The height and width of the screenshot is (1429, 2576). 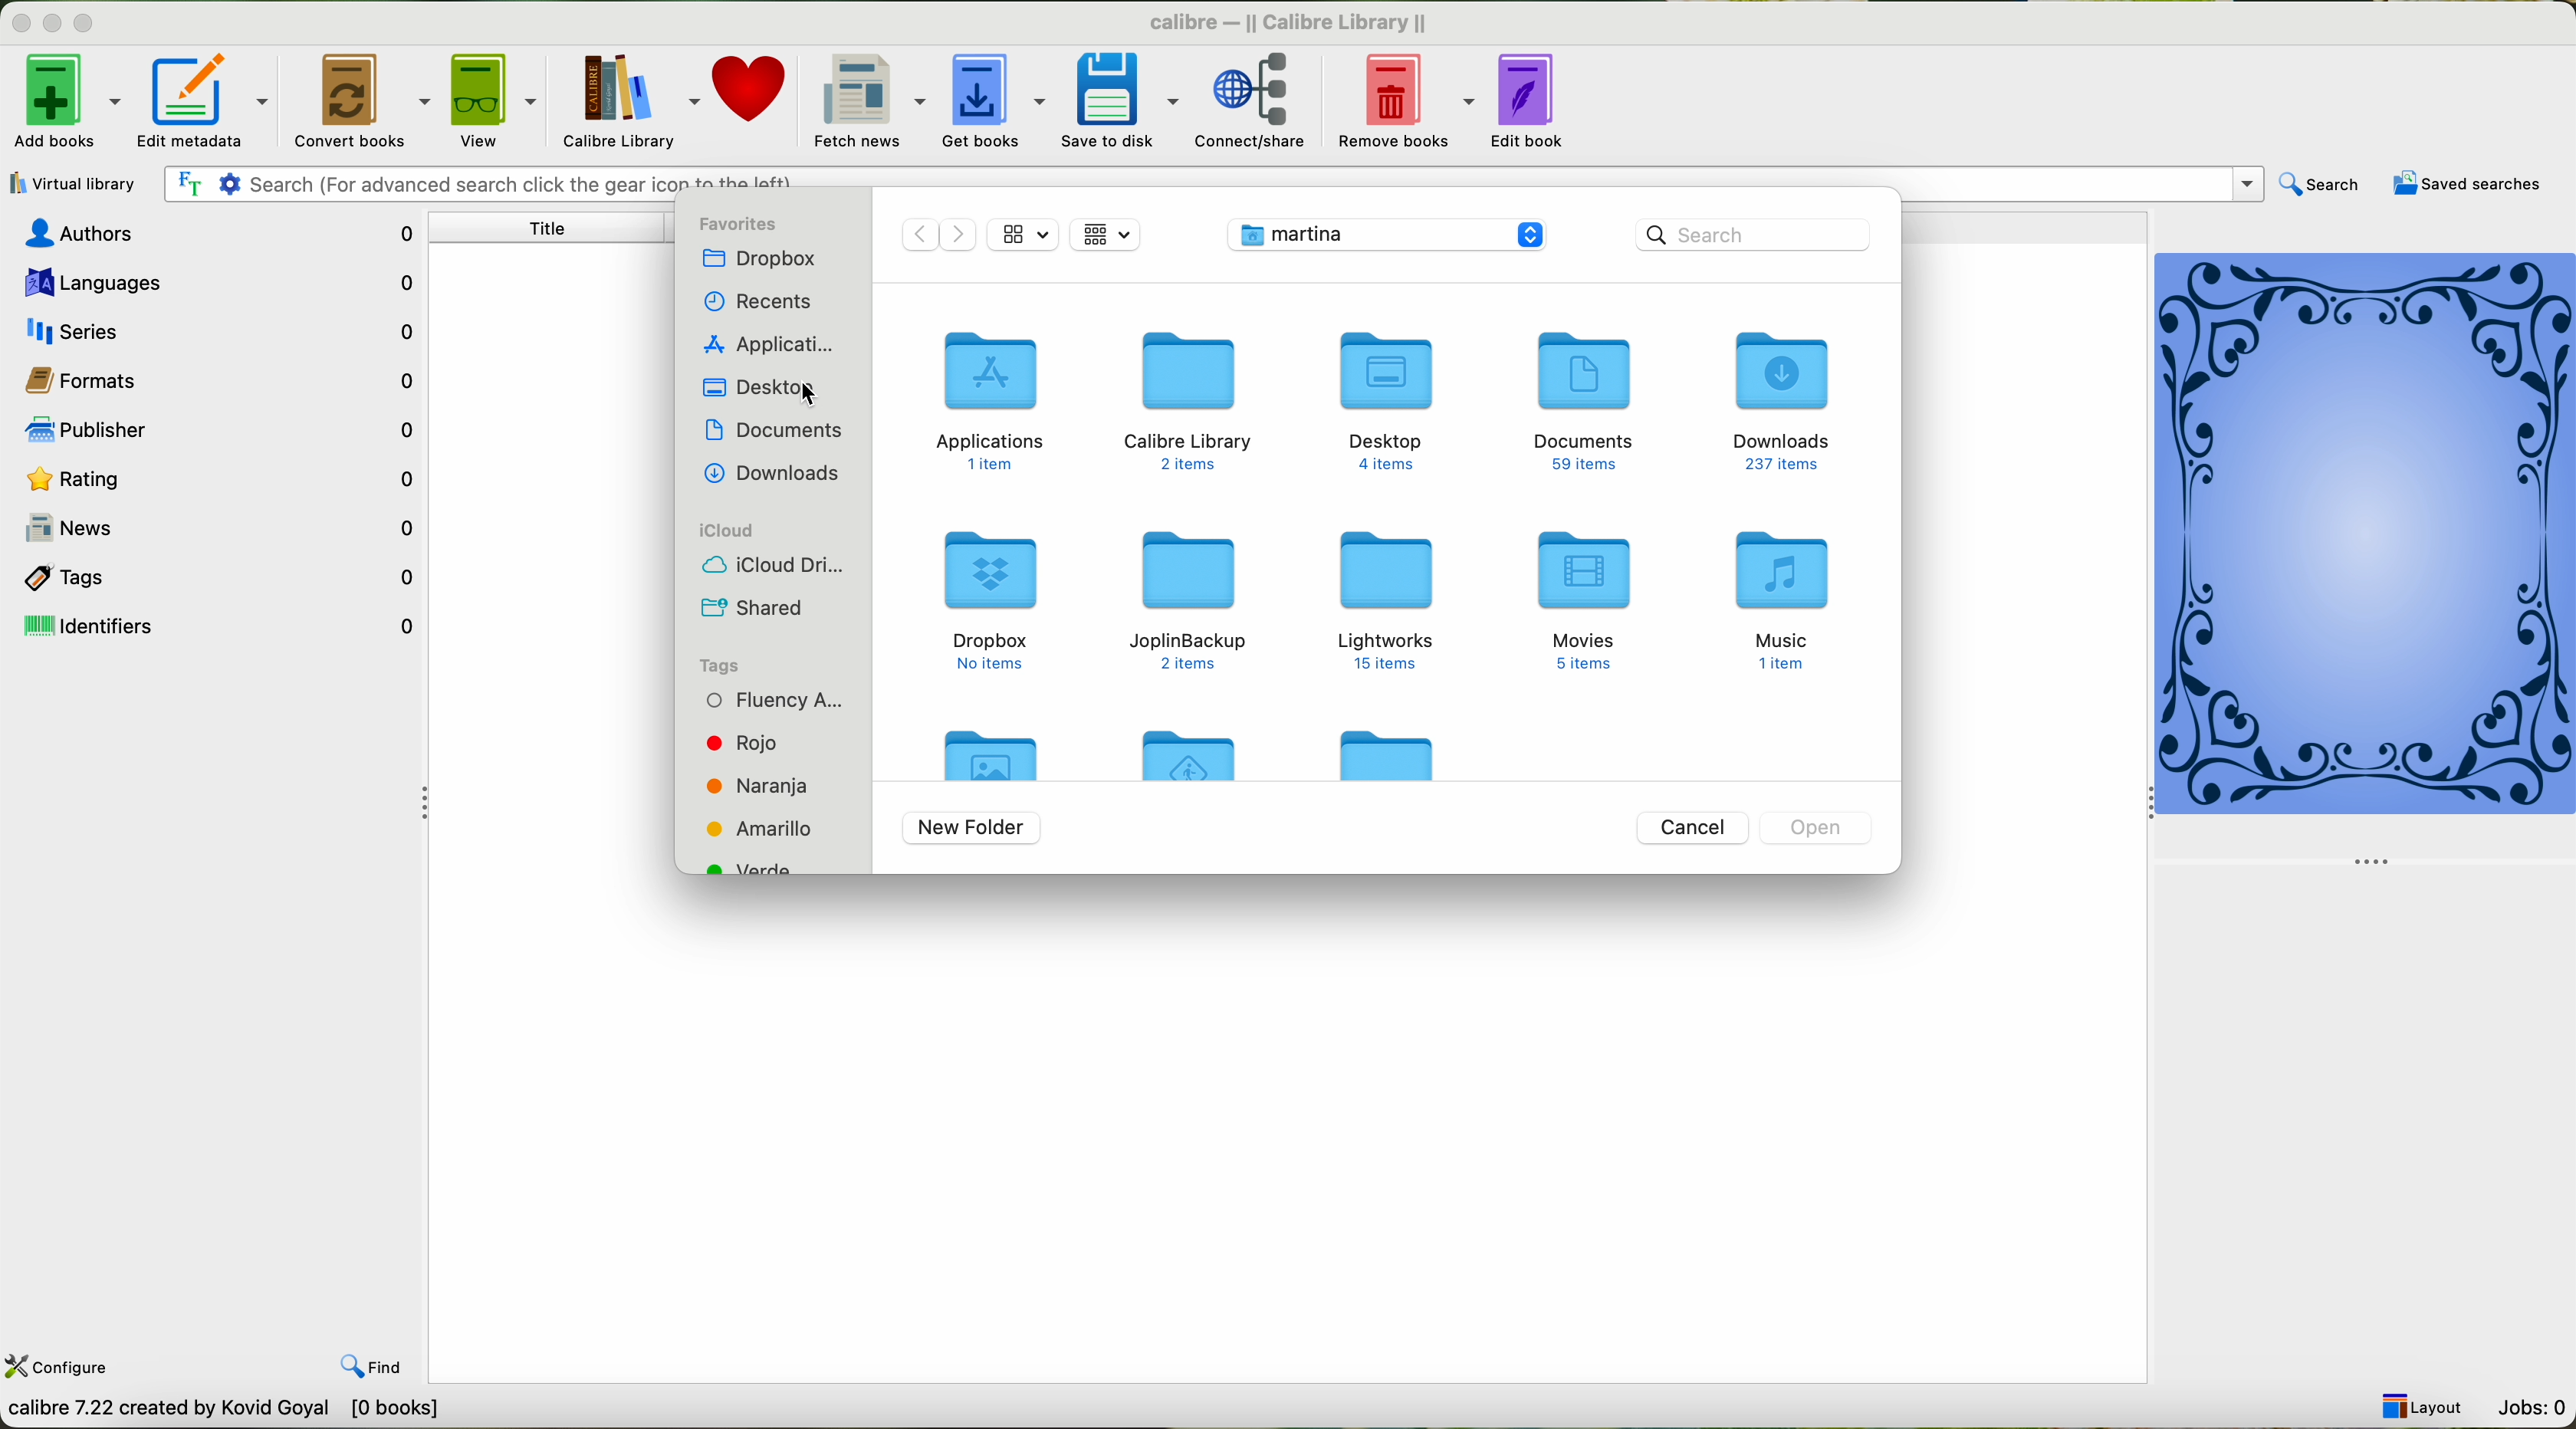 I want to click on icloud, so click(x=728, y=531).